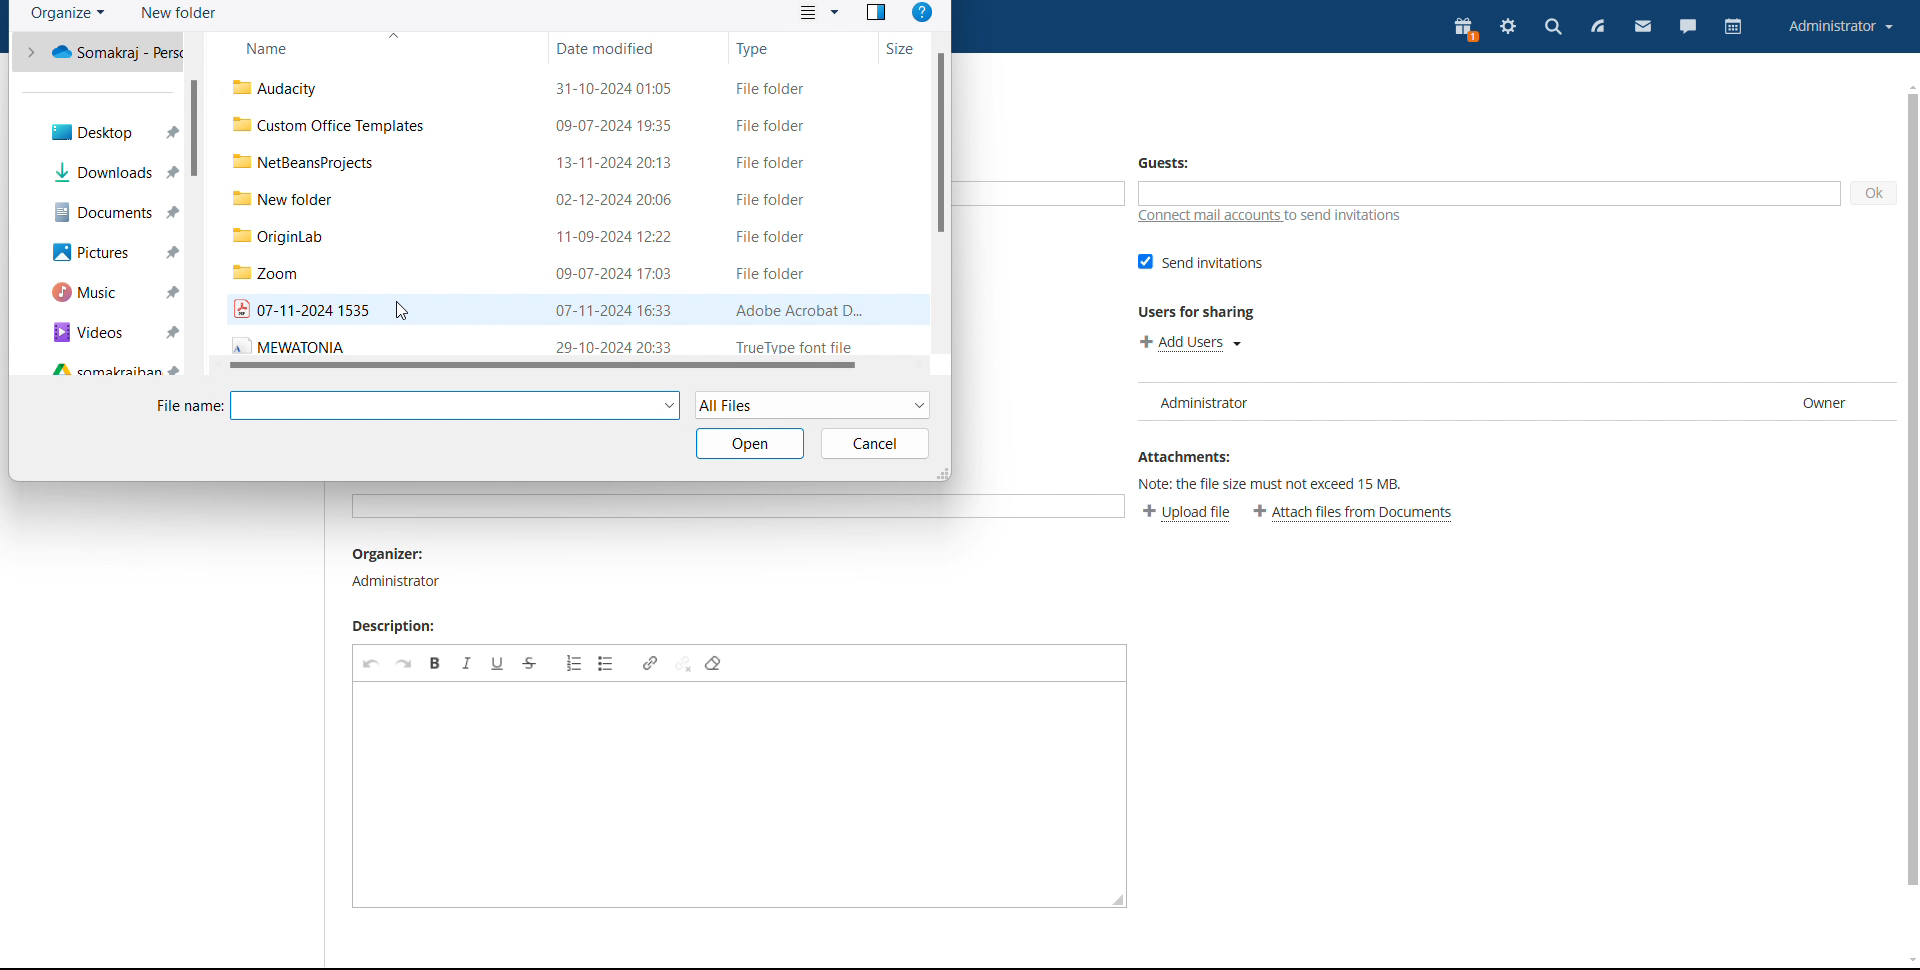  Describe the element at coordinates (1515, 402) in the screenshot. I see `user list` at that location.